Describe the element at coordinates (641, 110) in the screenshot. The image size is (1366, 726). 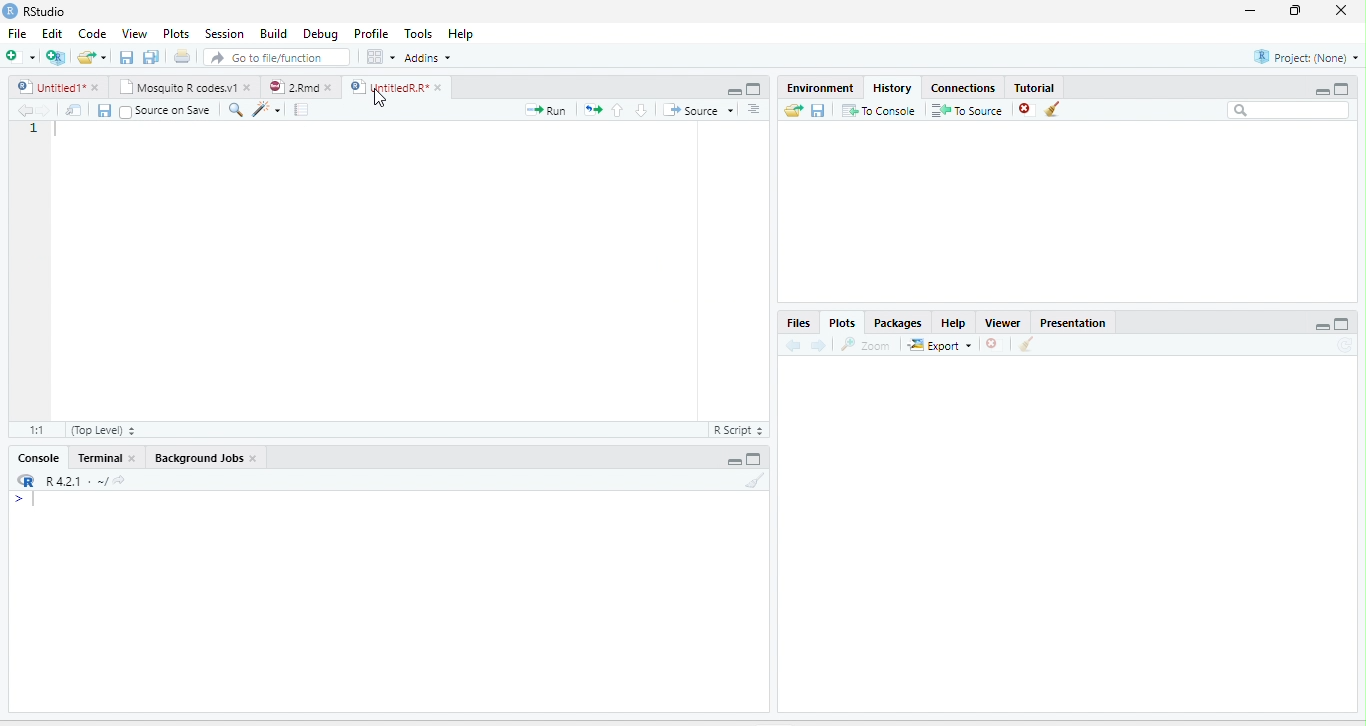
I see `Go to next section/chunk` at that location.